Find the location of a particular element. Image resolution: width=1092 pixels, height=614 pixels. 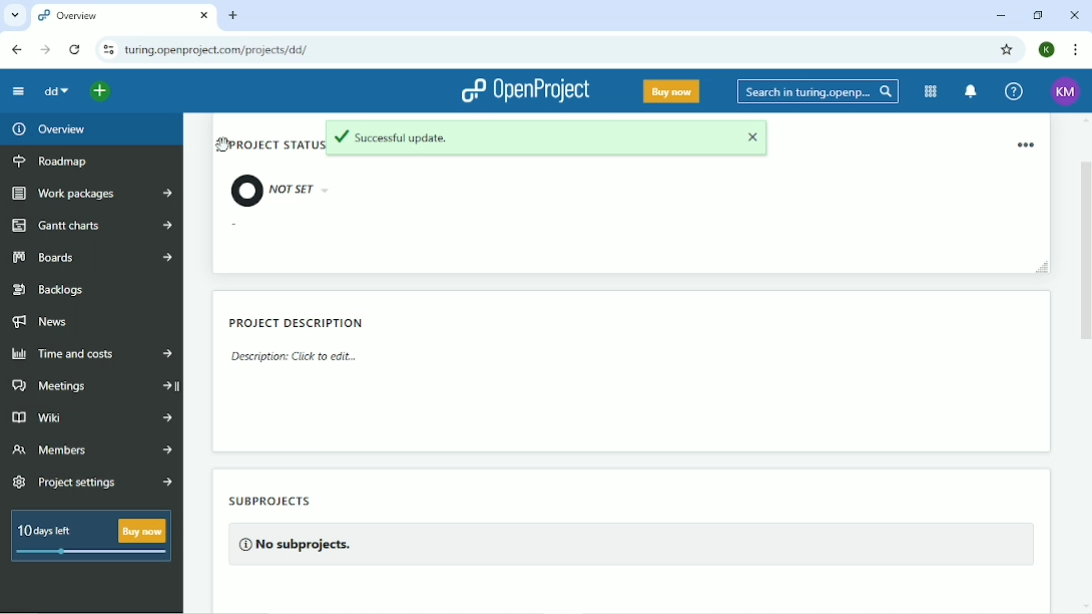

Account is located at coordinates (1048, 50).